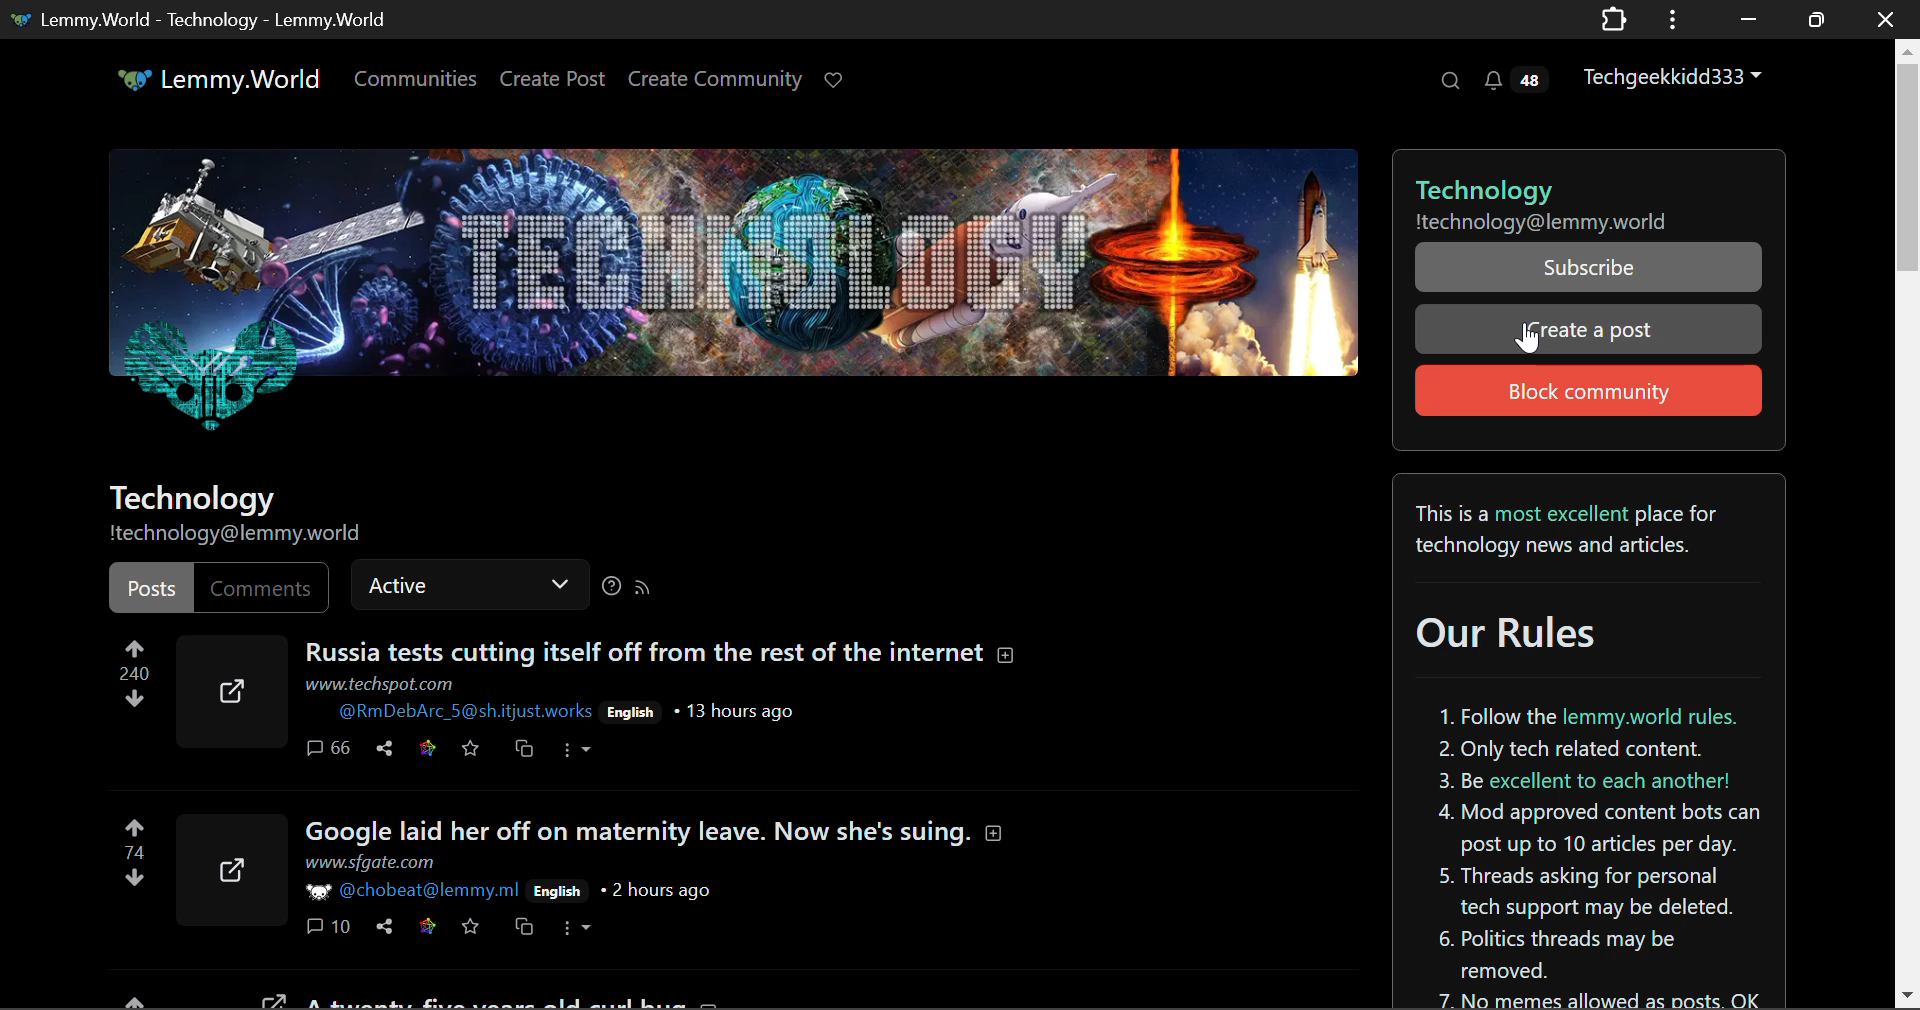  Describe the element at coordinates (1448, 80) in the screenshot. I see `Search ` at that location.